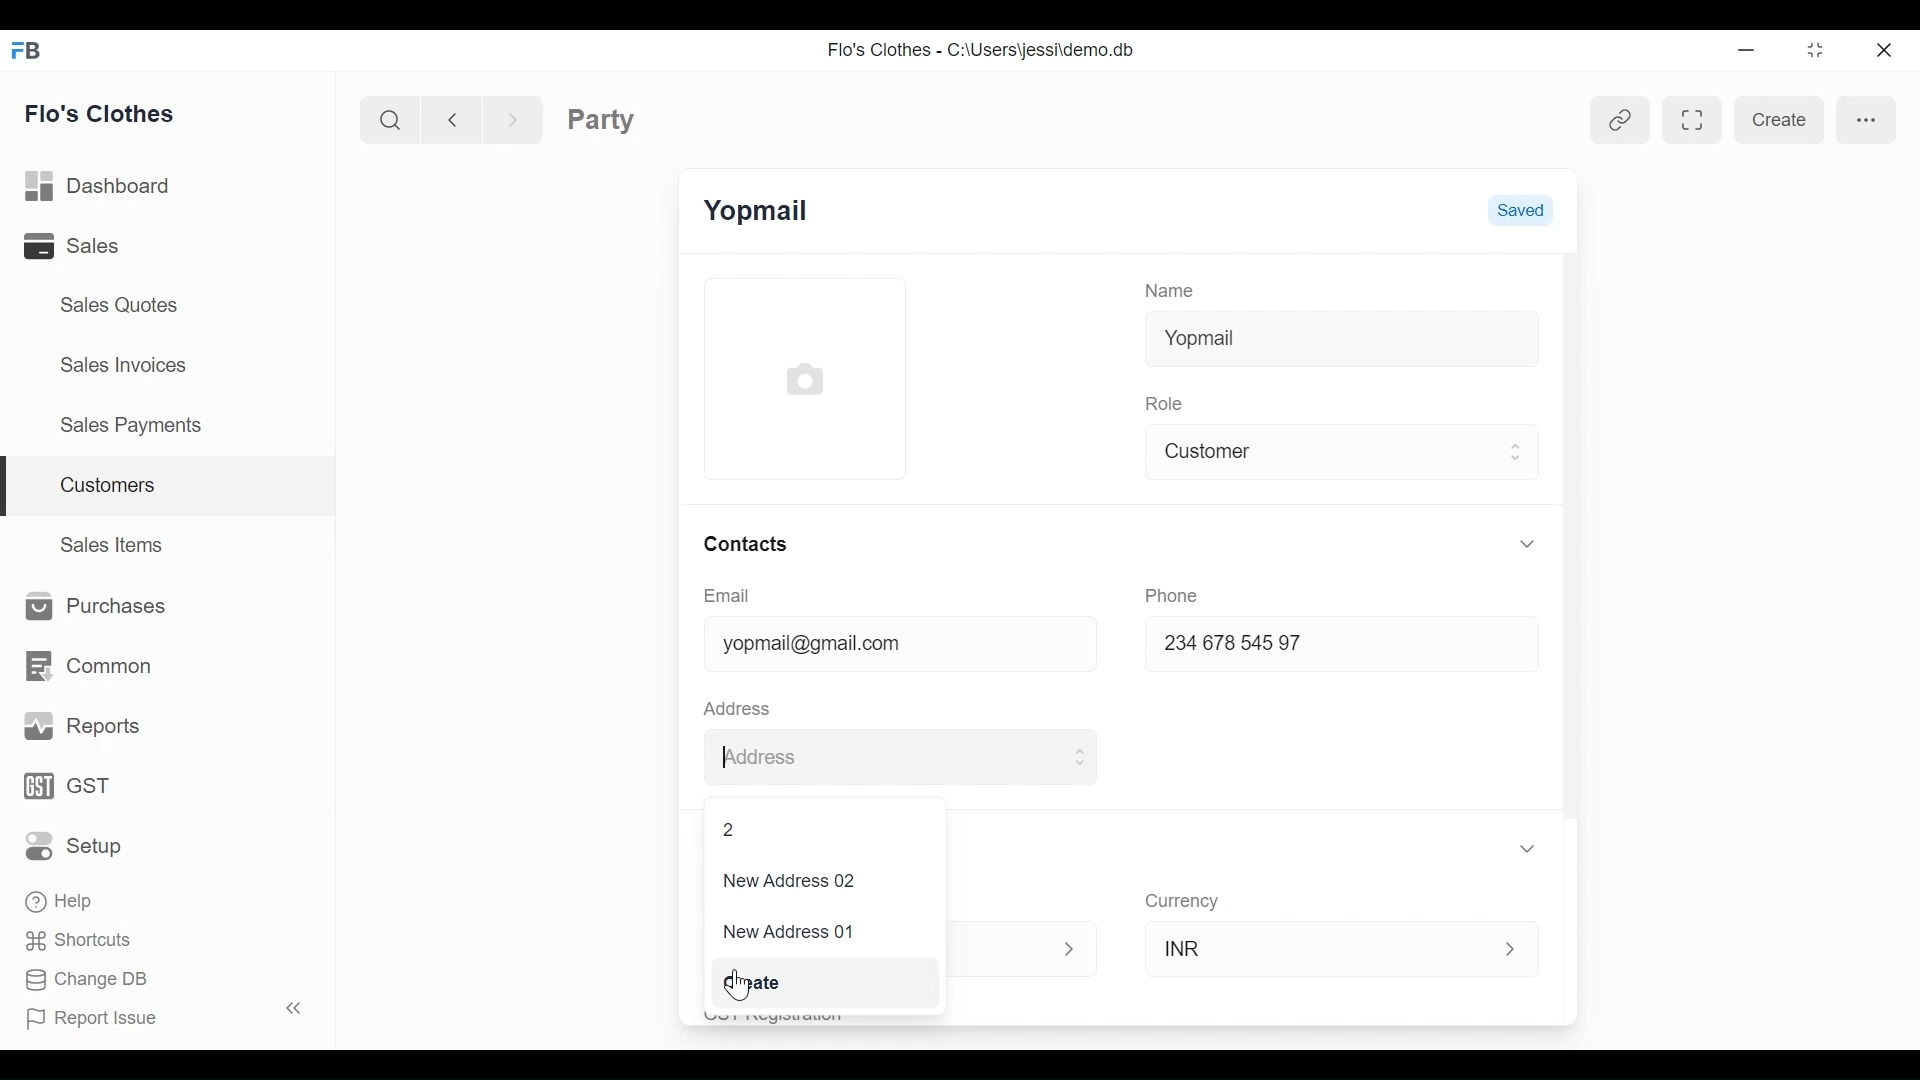 Image resolution: width=1920 pixels, height=1080 pixels. Describe the element at coordinates (984, 51) in the screenshot. I see `Flo's Clothes - C:\Users\jessi\demo.db` at that location.